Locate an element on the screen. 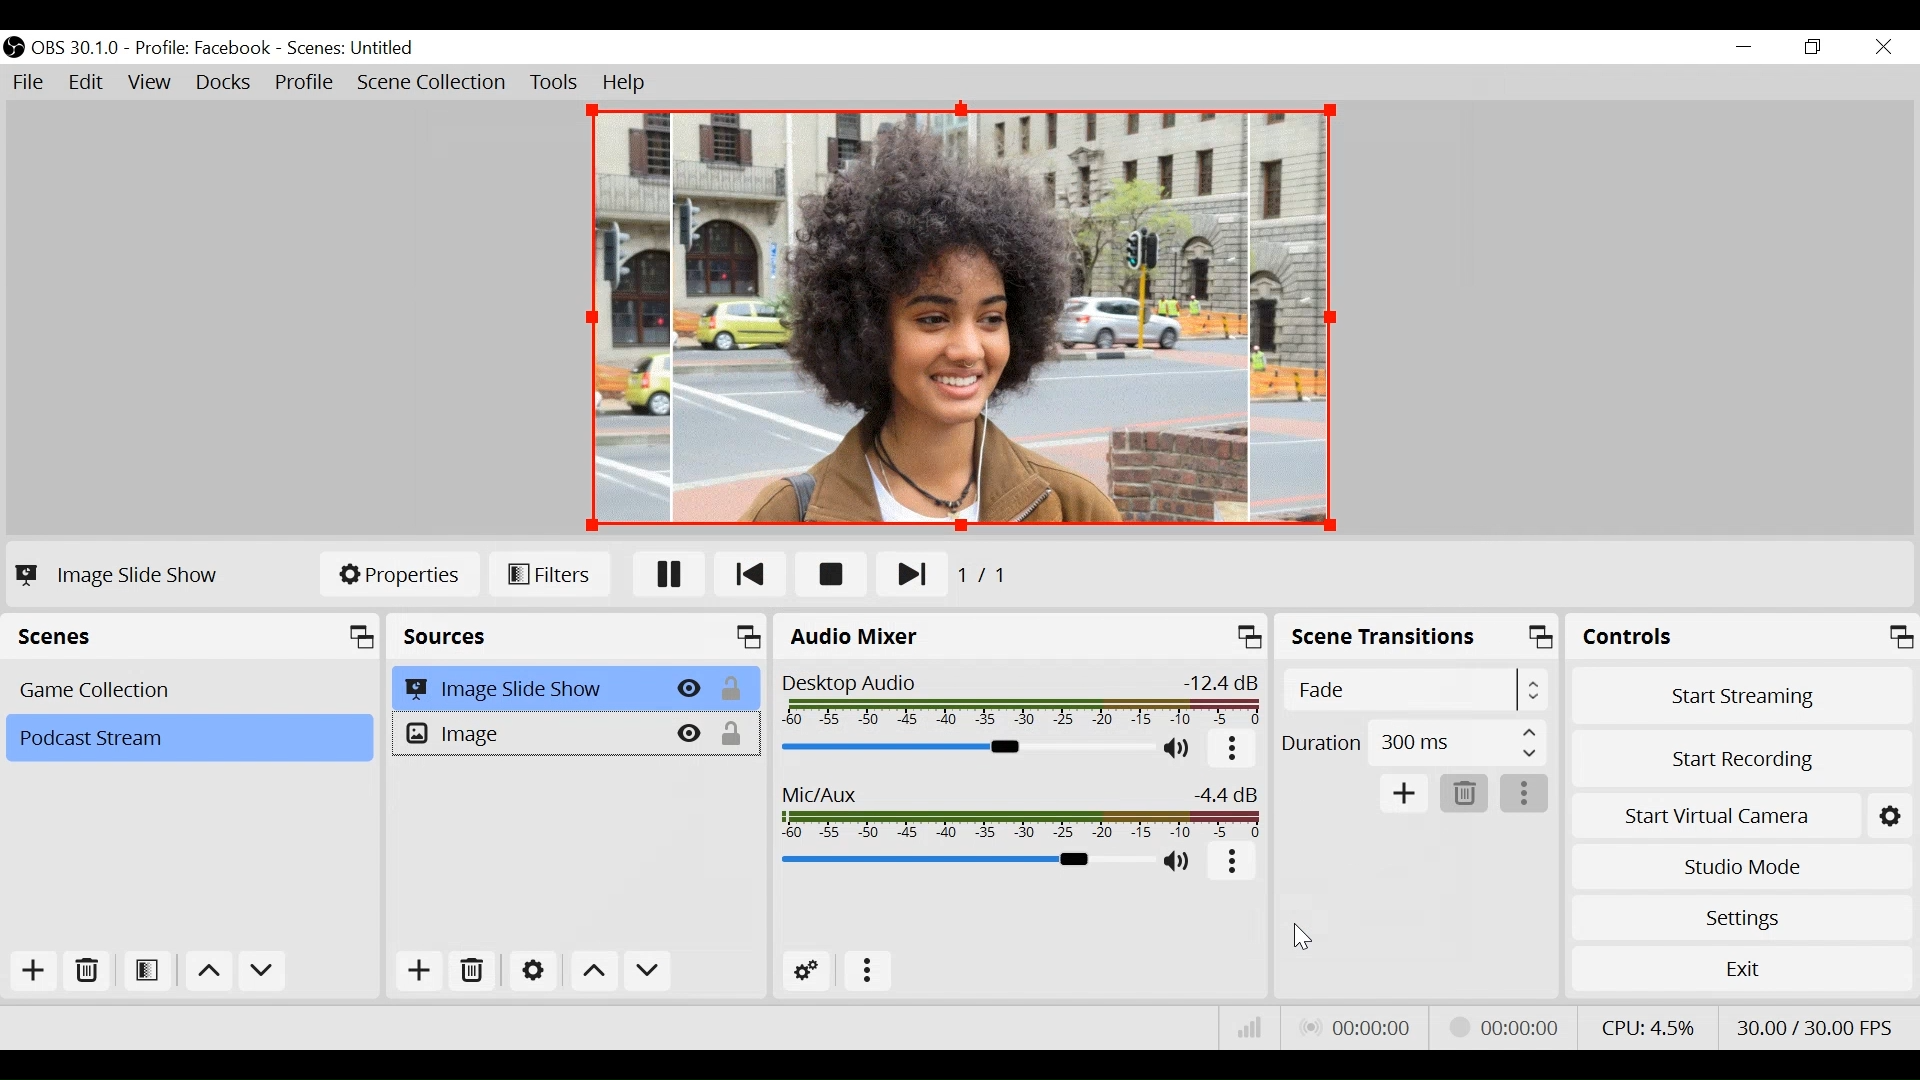  Advanced Audio Settings is located at coordinates (813, 972).